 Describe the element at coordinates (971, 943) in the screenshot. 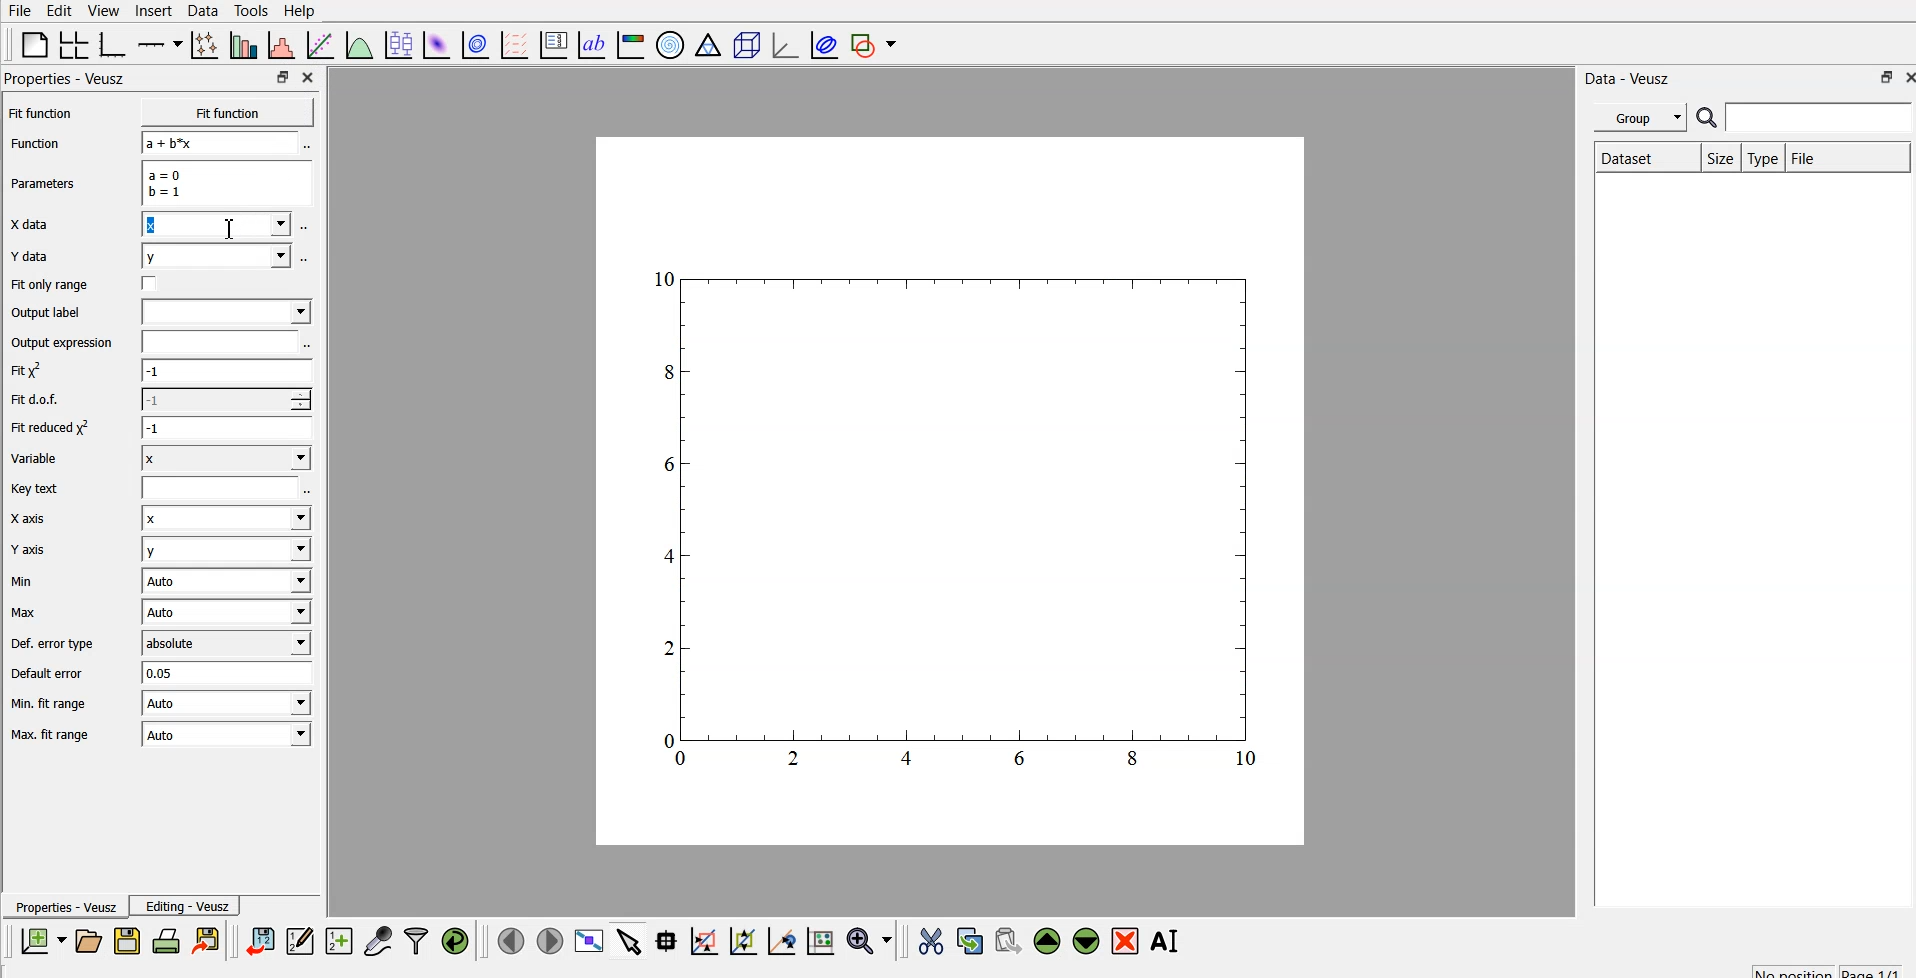

I see `copy the selected widget` at that location.